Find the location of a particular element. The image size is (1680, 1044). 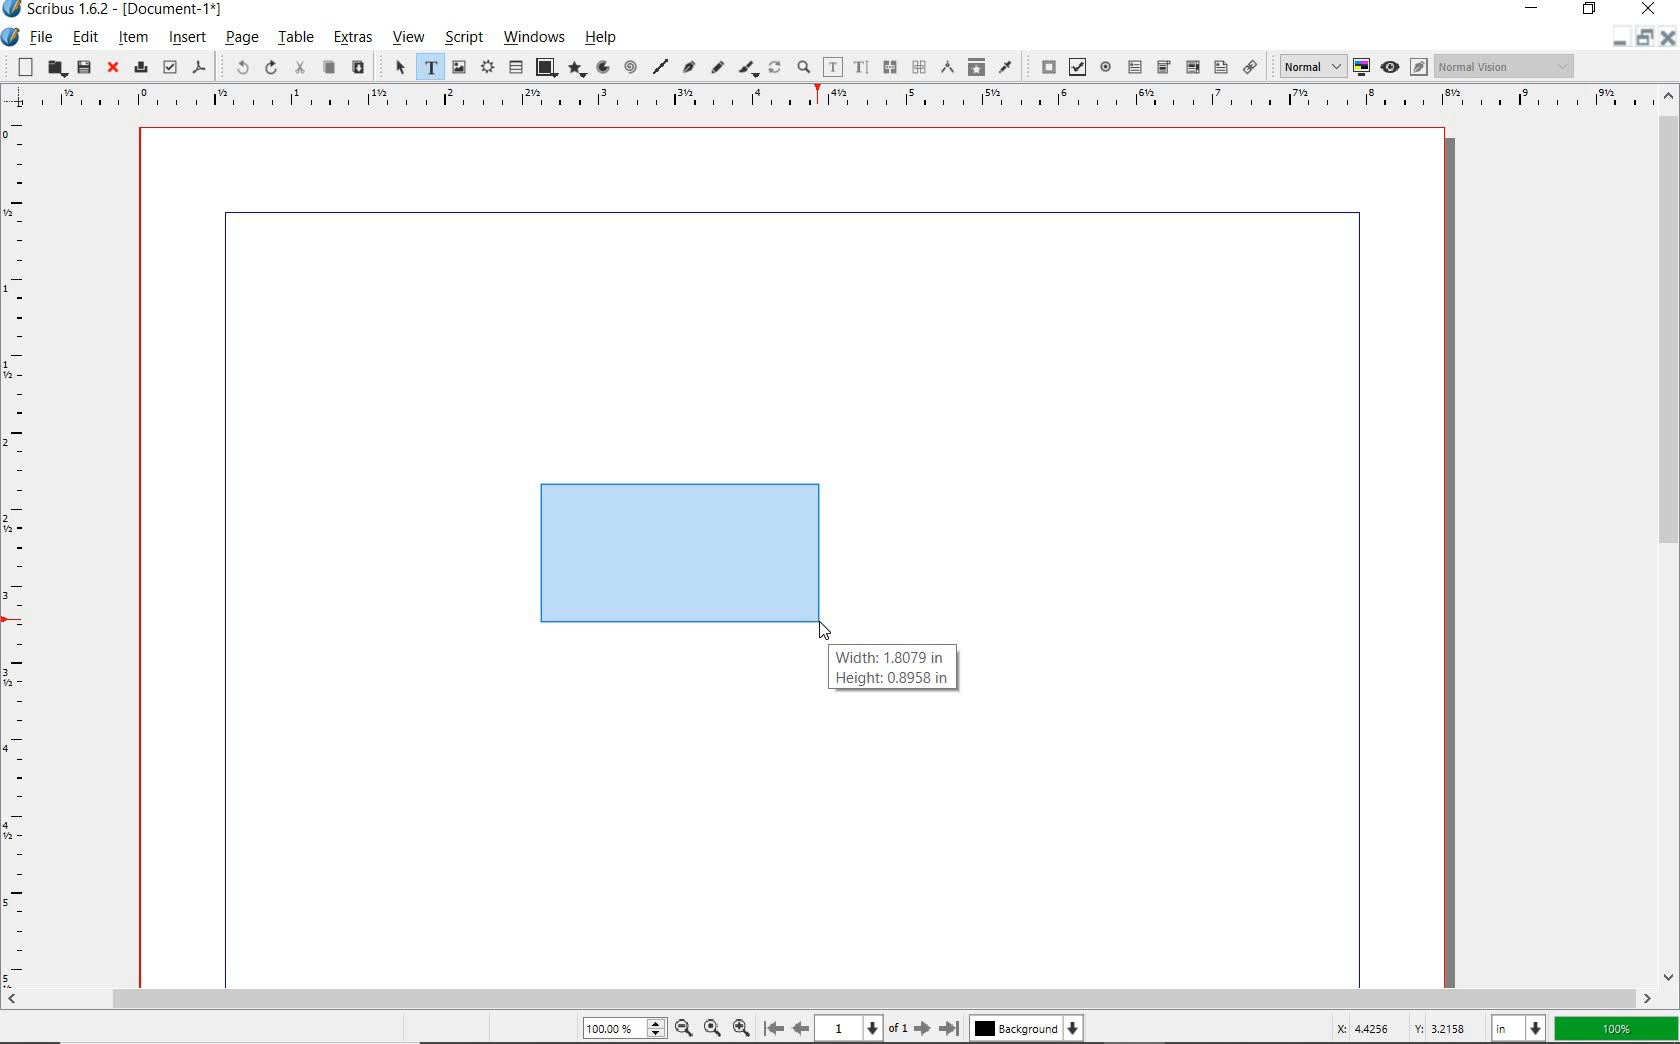

extras is located at coordinates (355, 39).